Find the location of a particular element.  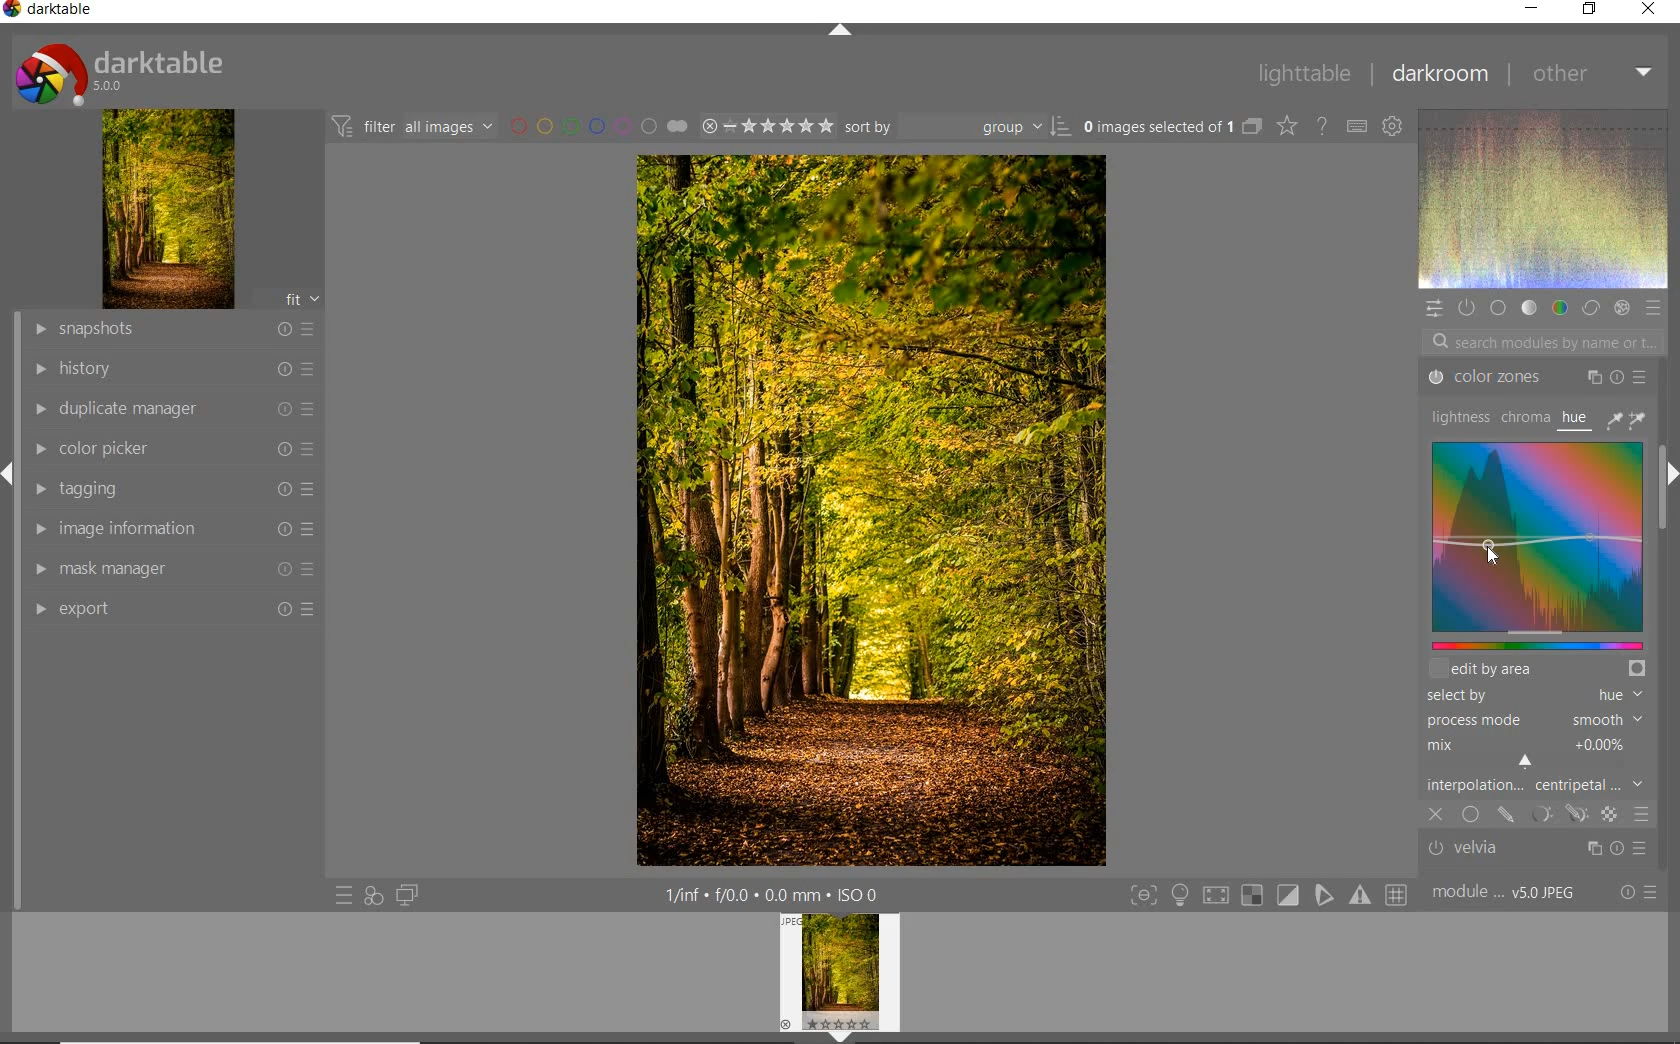

QUICK ACCESS FOR APPLYING OF YOUR STYLES is located at coordinates (372, 896).